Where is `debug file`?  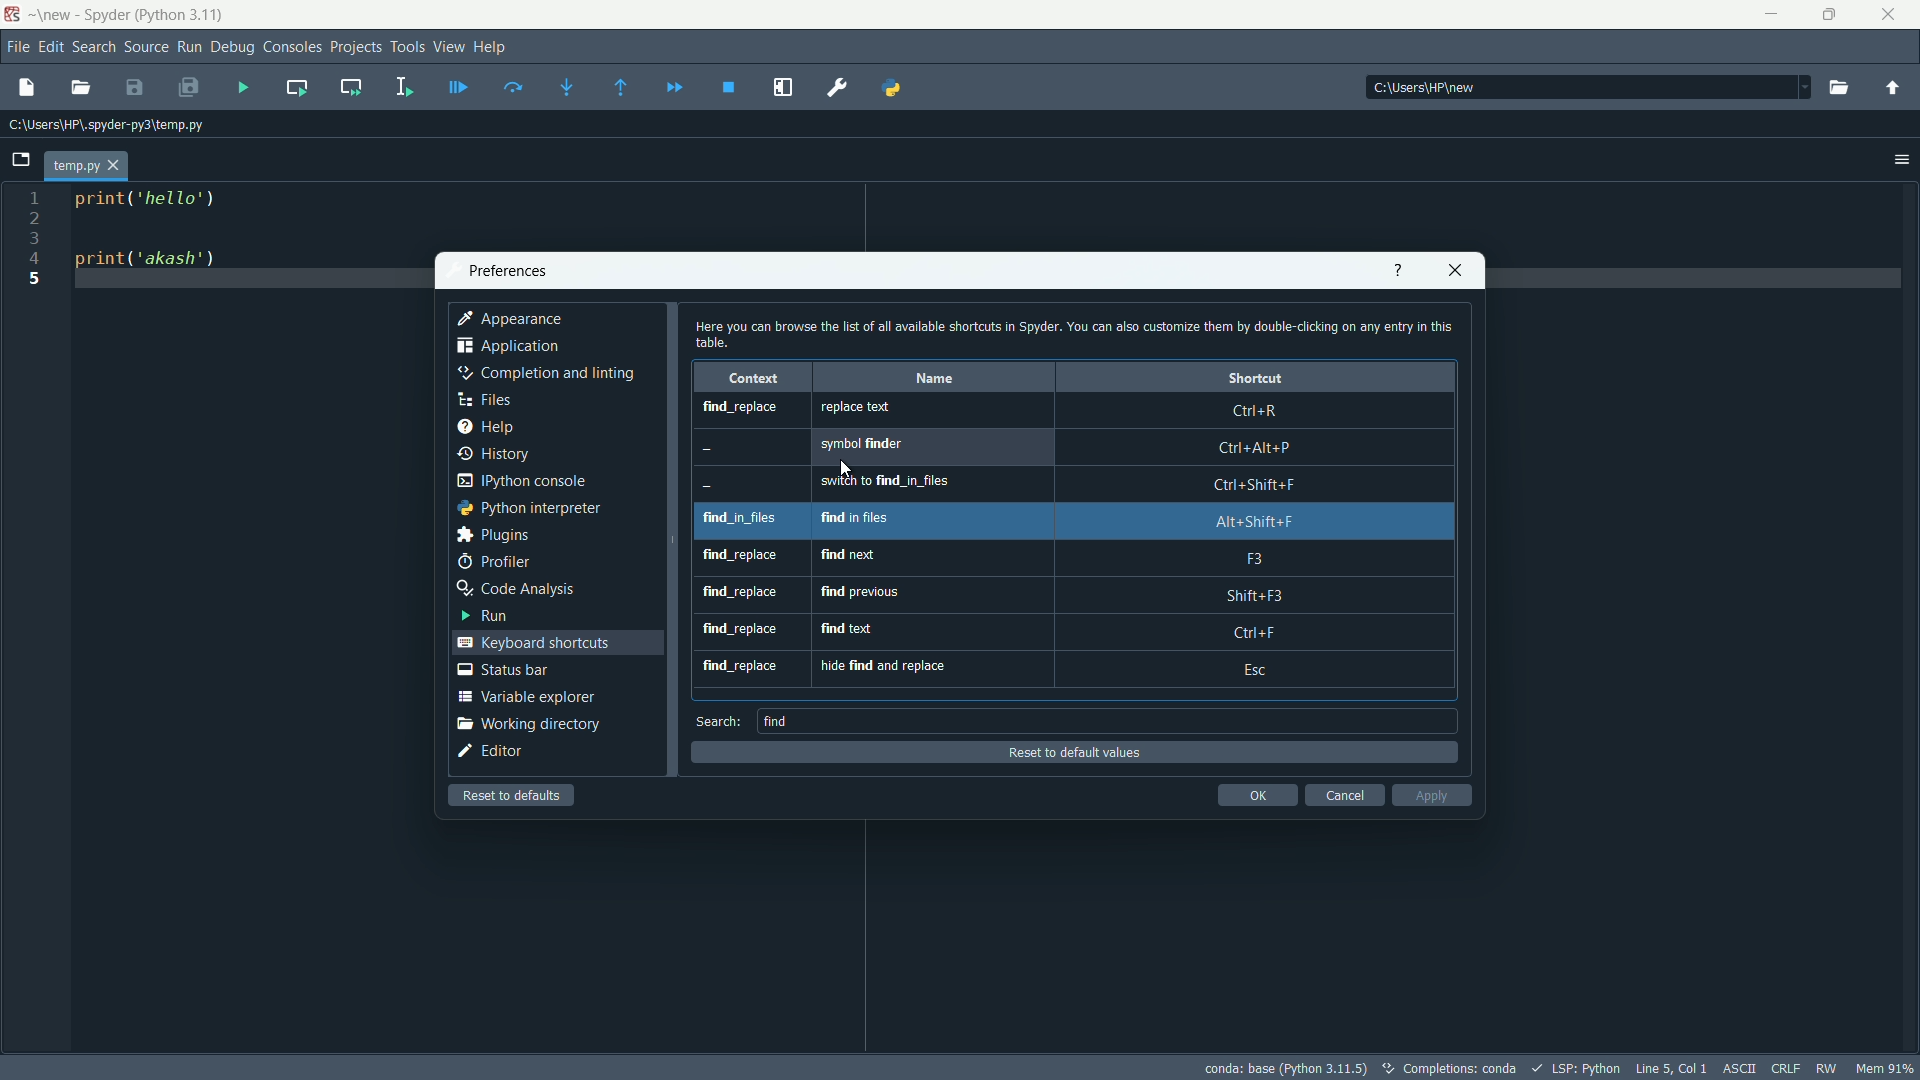
debug file is located at coordinates (463, 92).